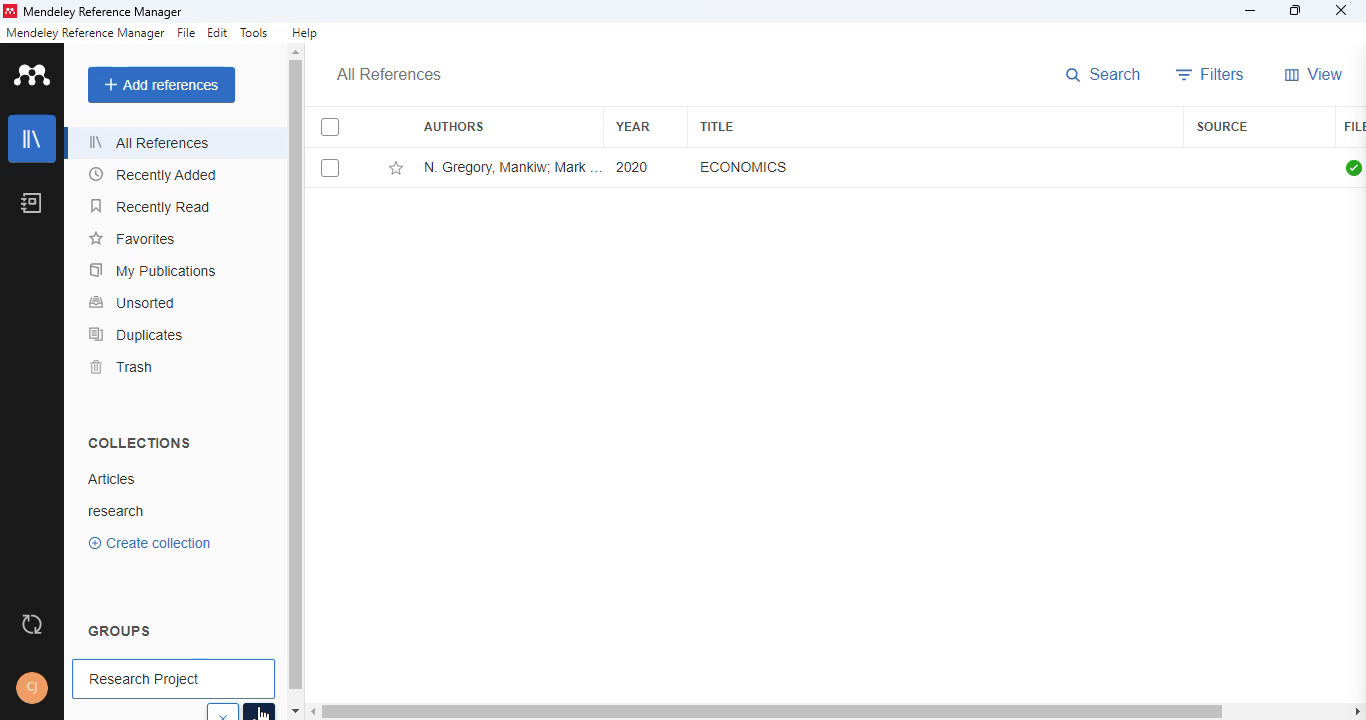 The height and width of the screenshot is (720, 1366). What do you see at coordinates (837, 711) in the screenshot?
I see `horizontal scroll bar` at bounding box center [837, 711].